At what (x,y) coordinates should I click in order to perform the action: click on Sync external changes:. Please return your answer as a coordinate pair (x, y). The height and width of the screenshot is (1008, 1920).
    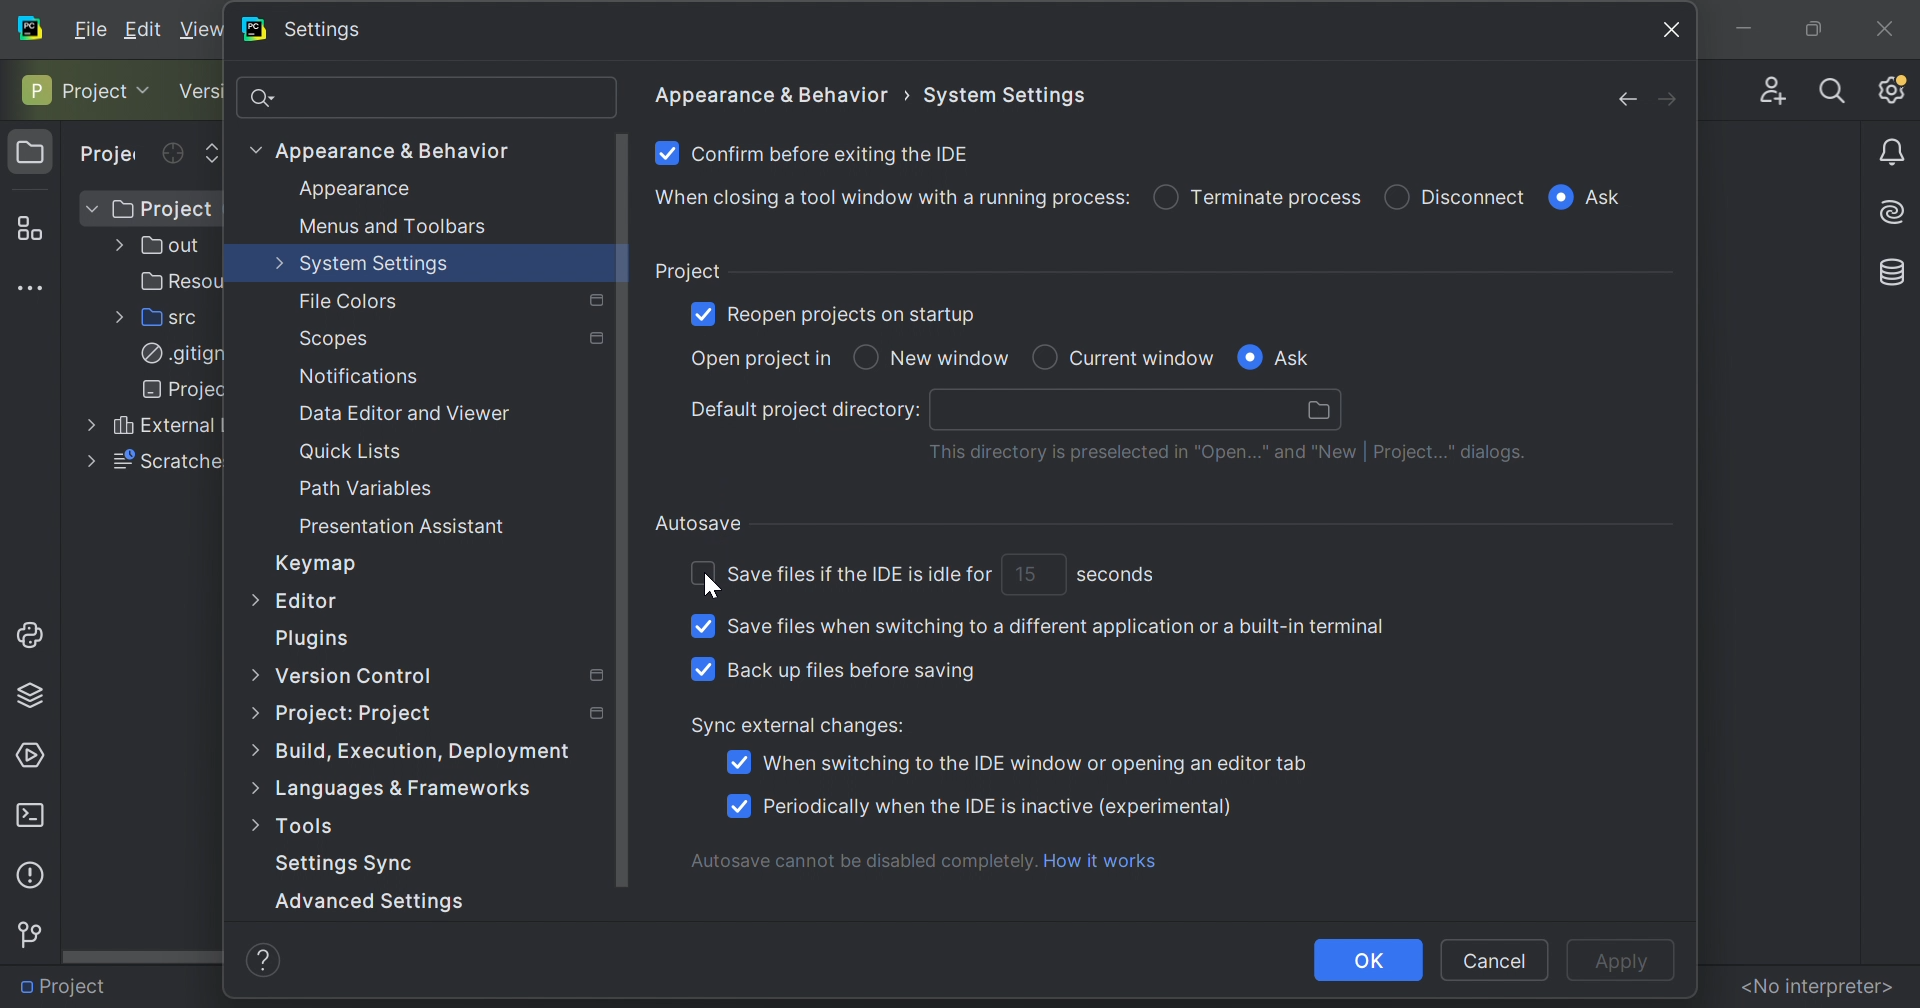
    Looking at the image, I should click on (801, 727).